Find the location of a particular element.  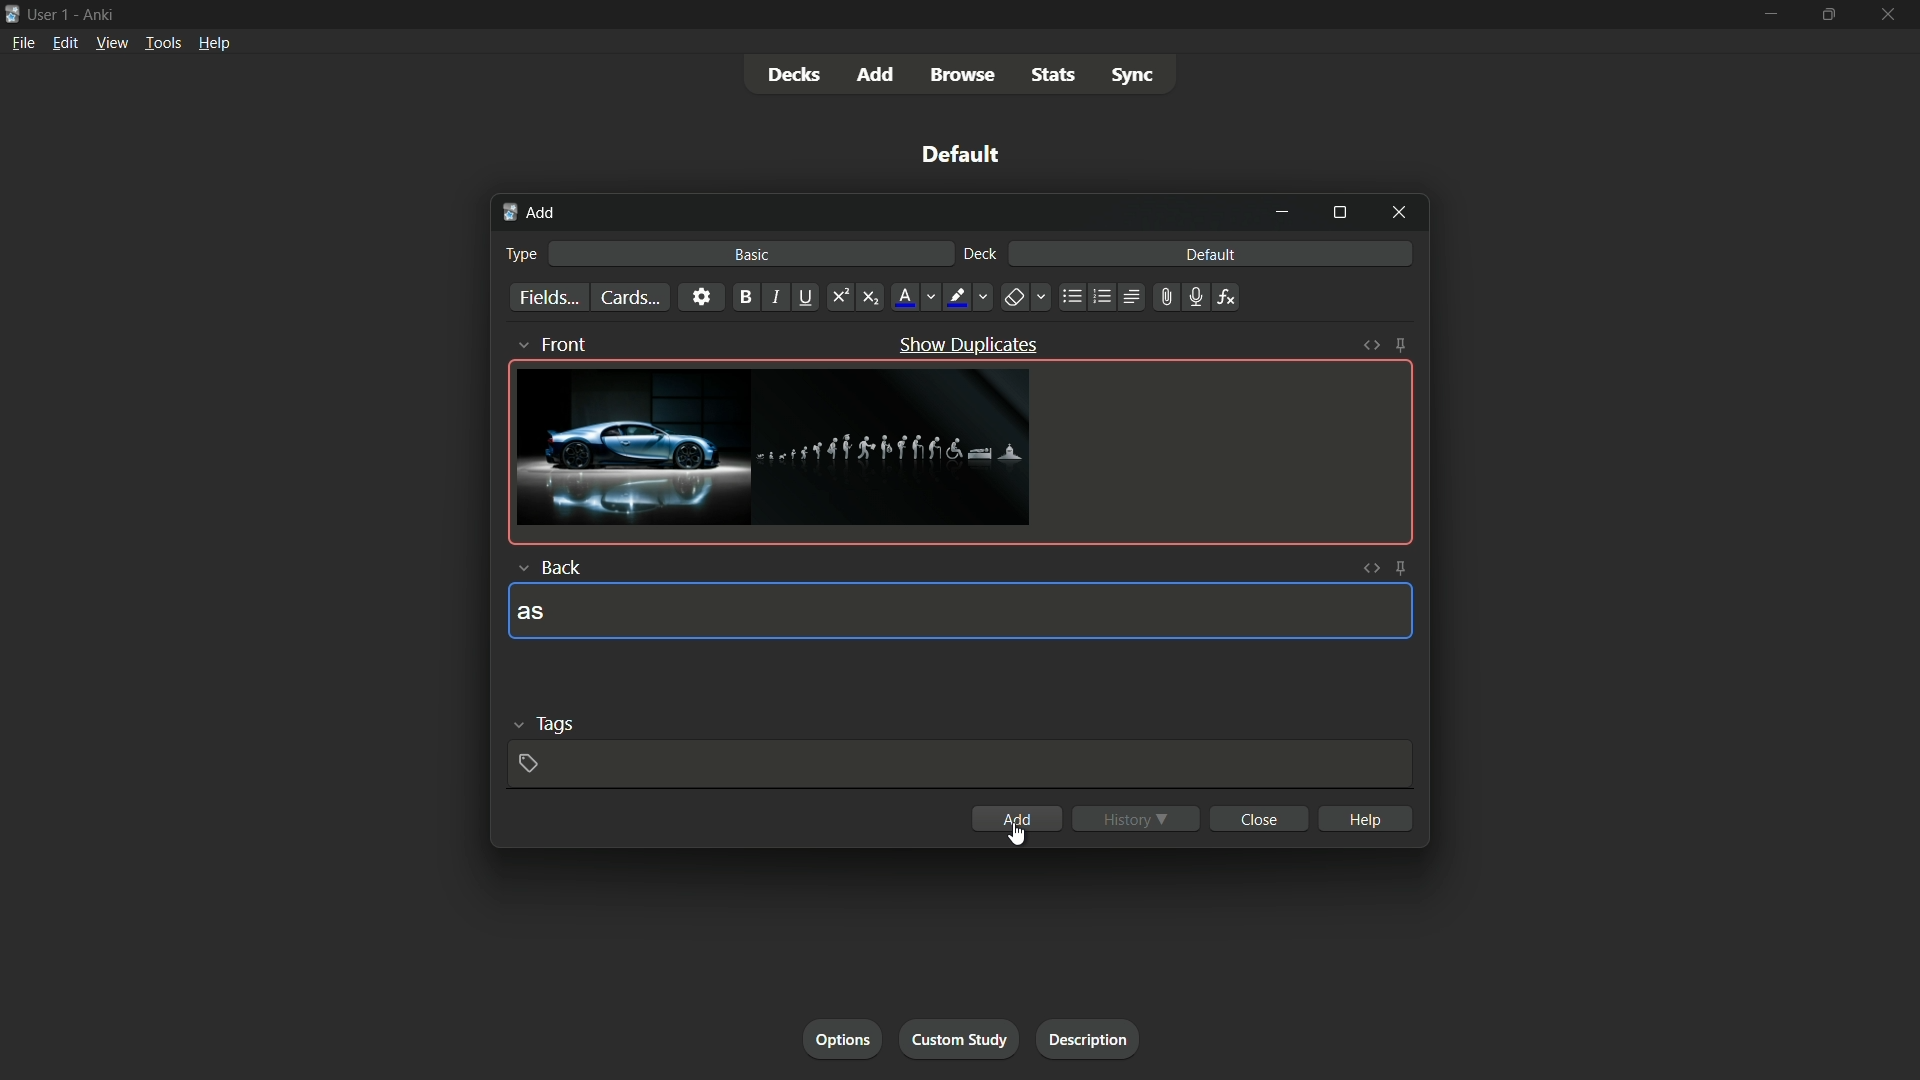

remove formatting is located at coordinates (1026, 296).